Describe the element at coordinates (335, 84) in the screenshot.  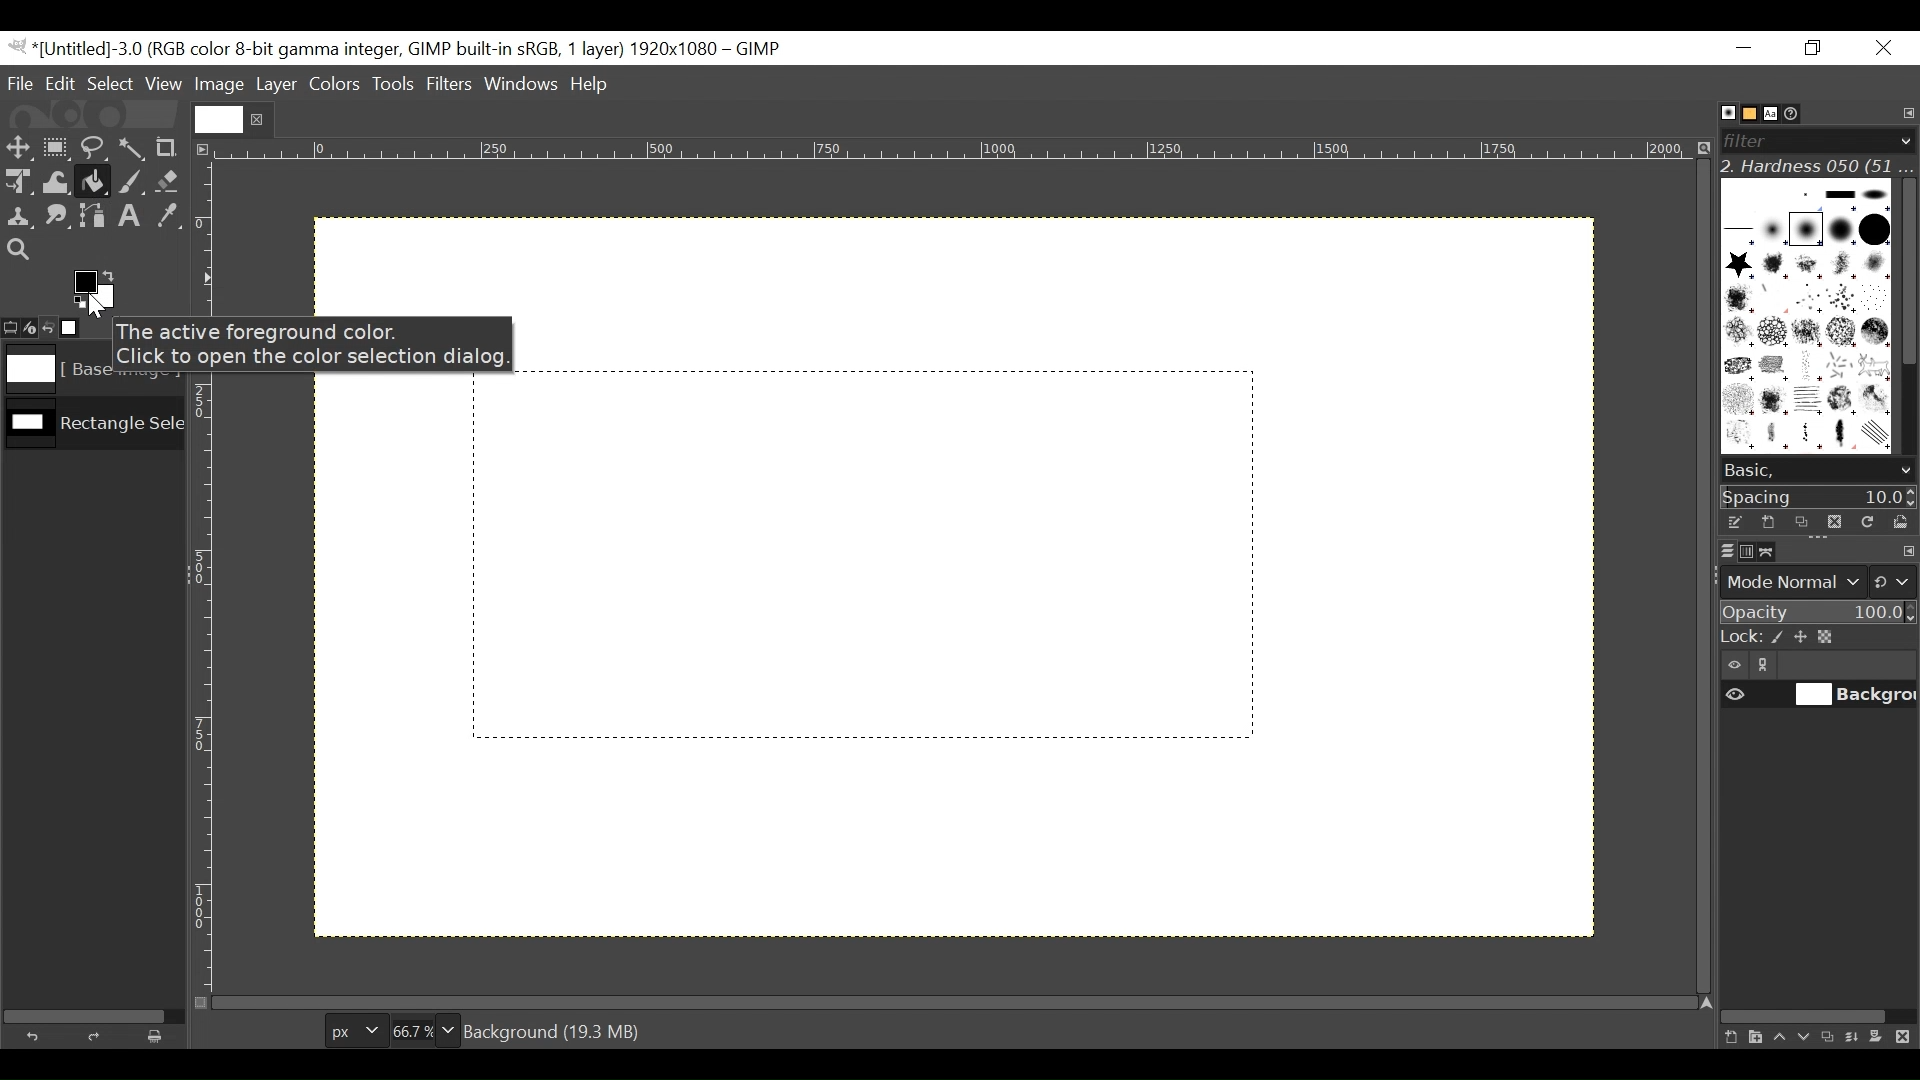
I see `Colors` at that location.